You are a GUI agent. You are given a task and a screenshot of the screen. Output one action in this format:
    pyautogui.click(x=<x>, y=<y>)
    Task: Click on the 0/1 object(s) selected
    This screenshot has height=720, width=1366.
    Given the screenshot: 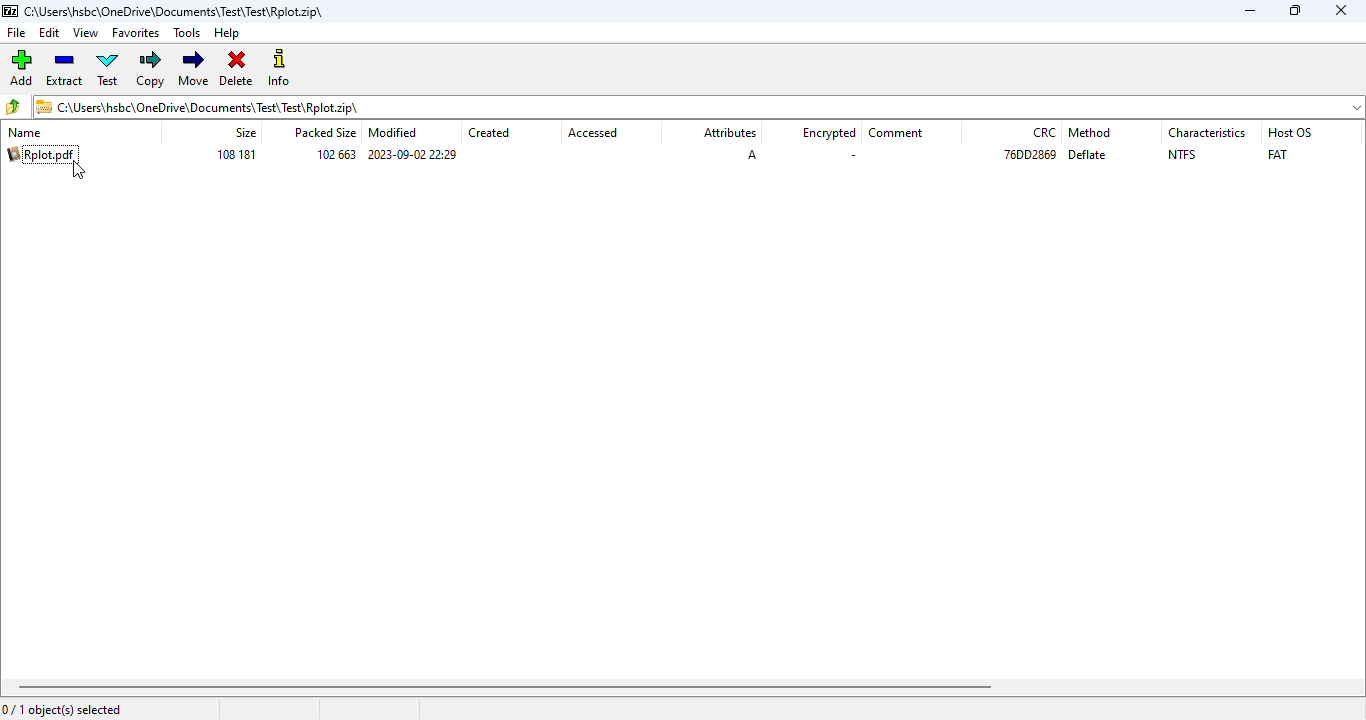 What is the action you would take?
    pyautogui.click(x=63, y=710)
    